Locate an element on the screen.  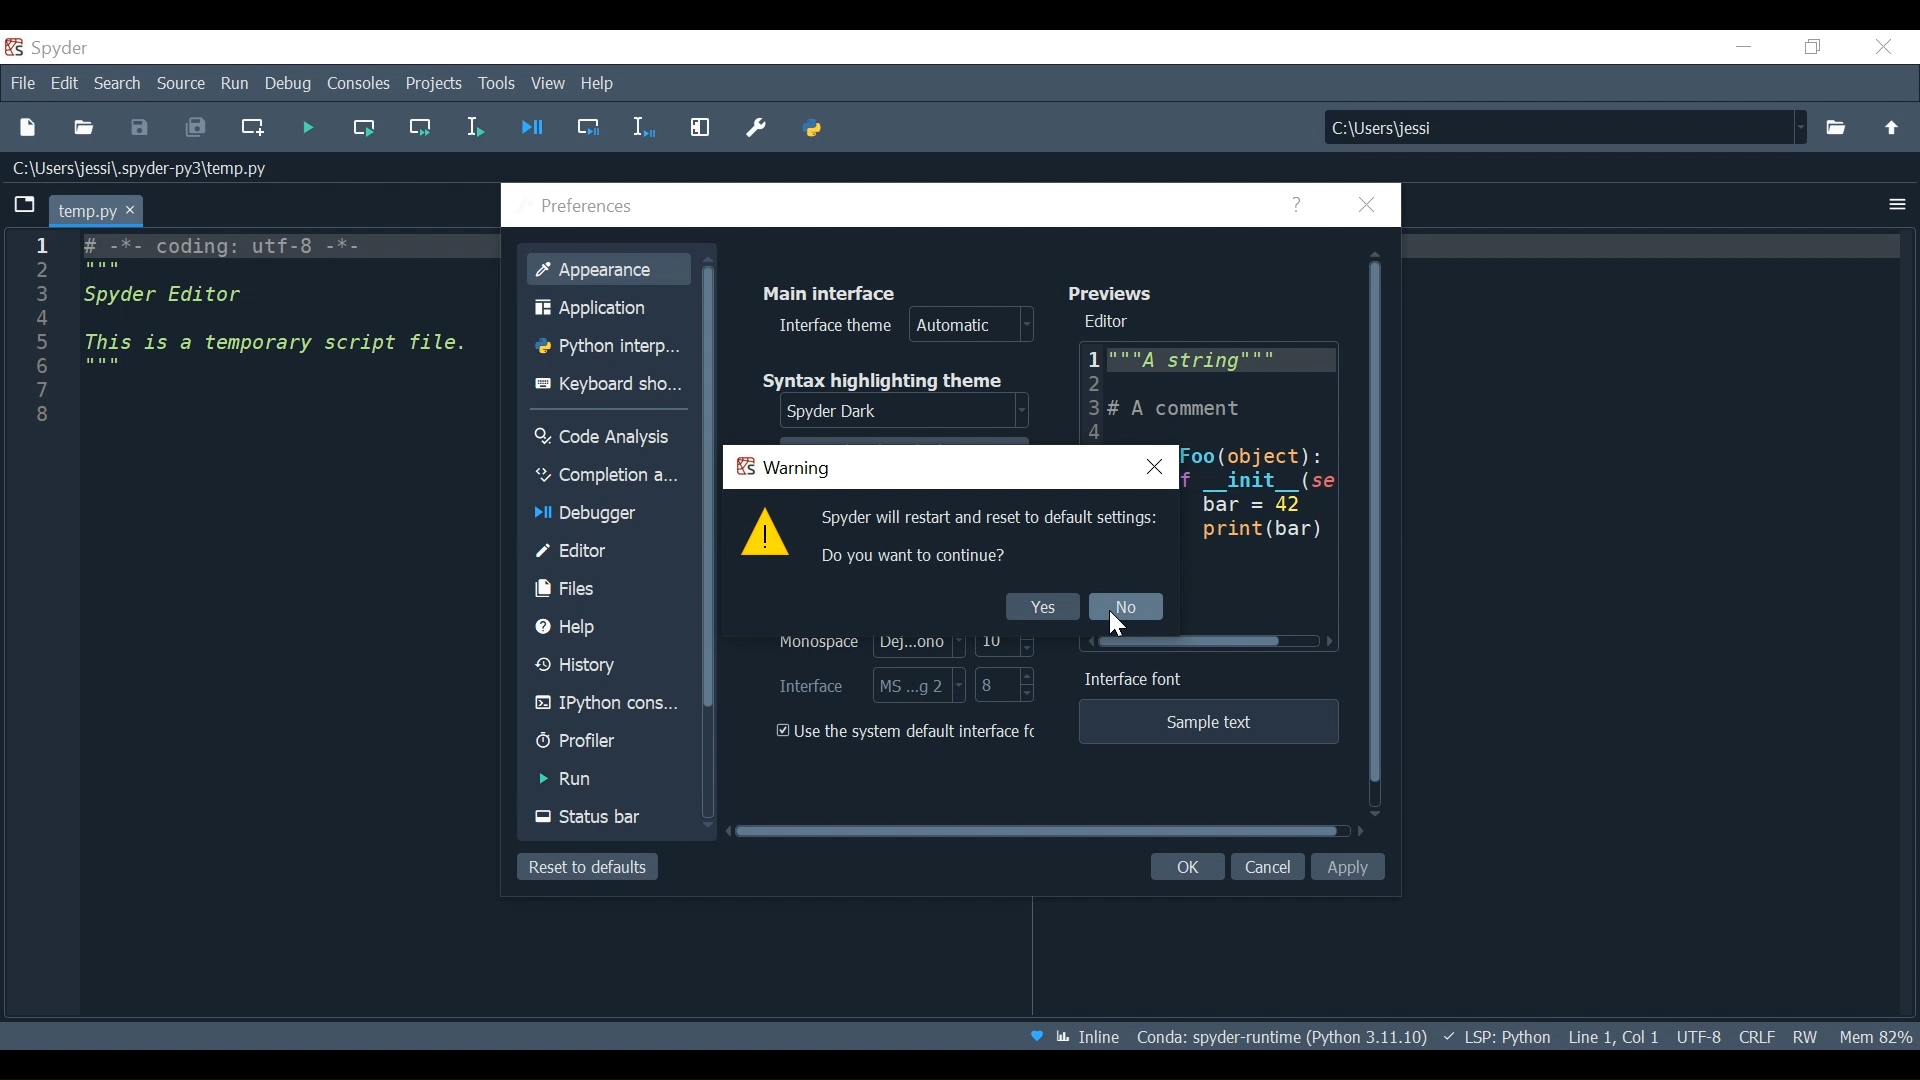
Reset to defaults is located at coordinates (590, 869).